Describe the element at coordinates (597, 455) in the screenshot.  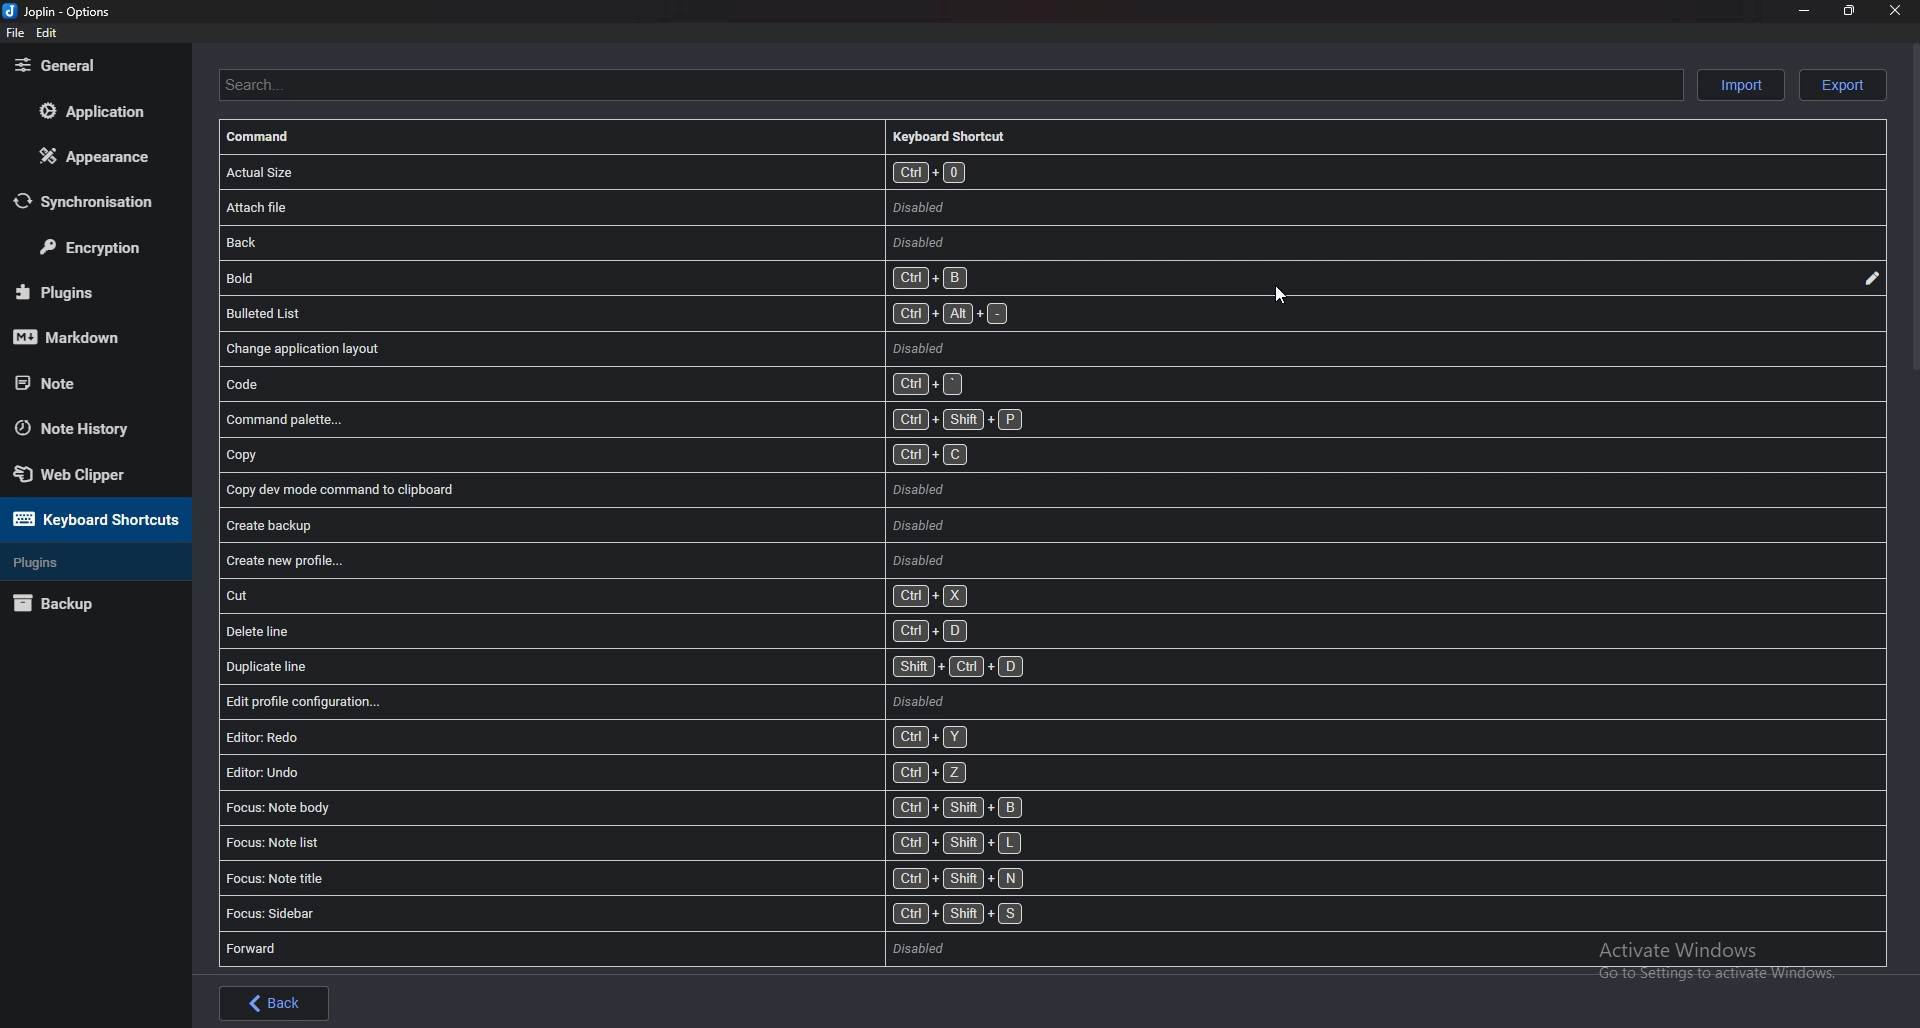
I see `Copy` at that location.